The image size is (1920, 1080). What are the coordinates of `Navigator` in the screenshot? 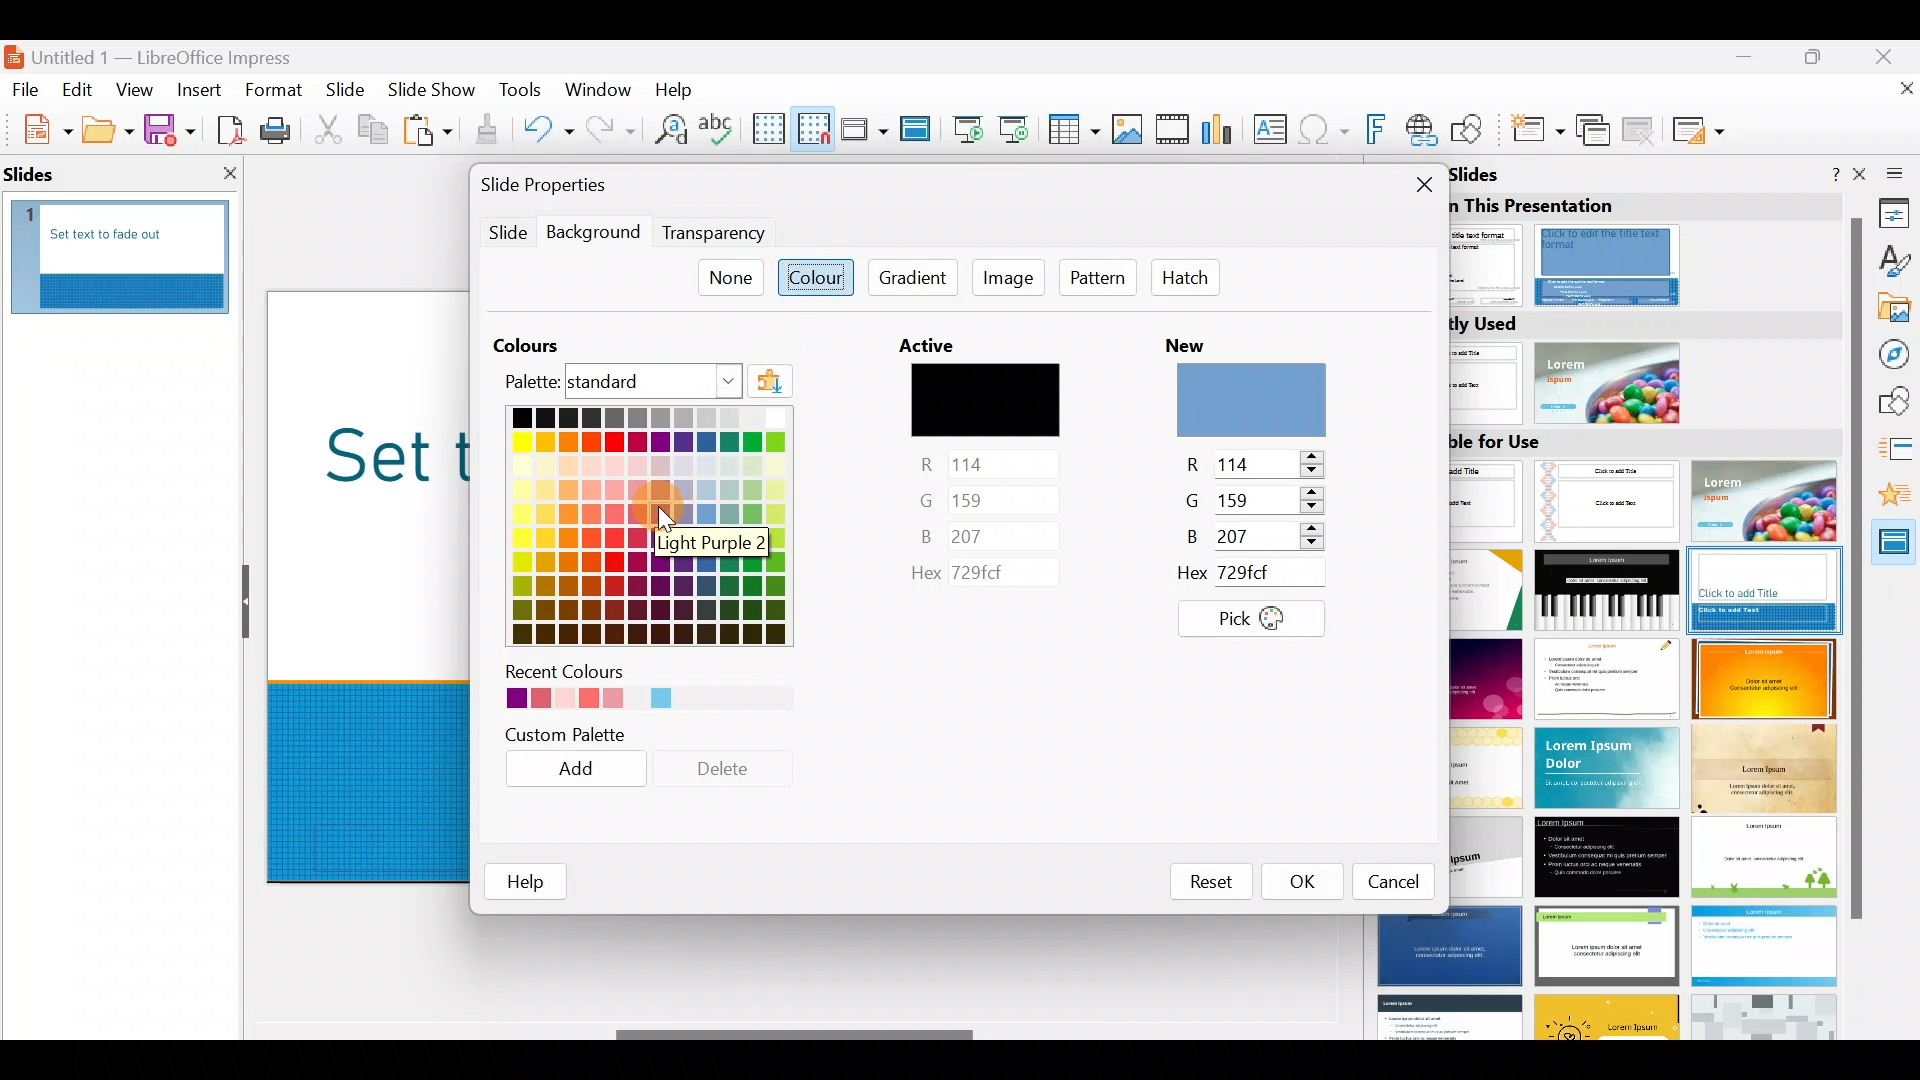 It's located at (1897, 355).